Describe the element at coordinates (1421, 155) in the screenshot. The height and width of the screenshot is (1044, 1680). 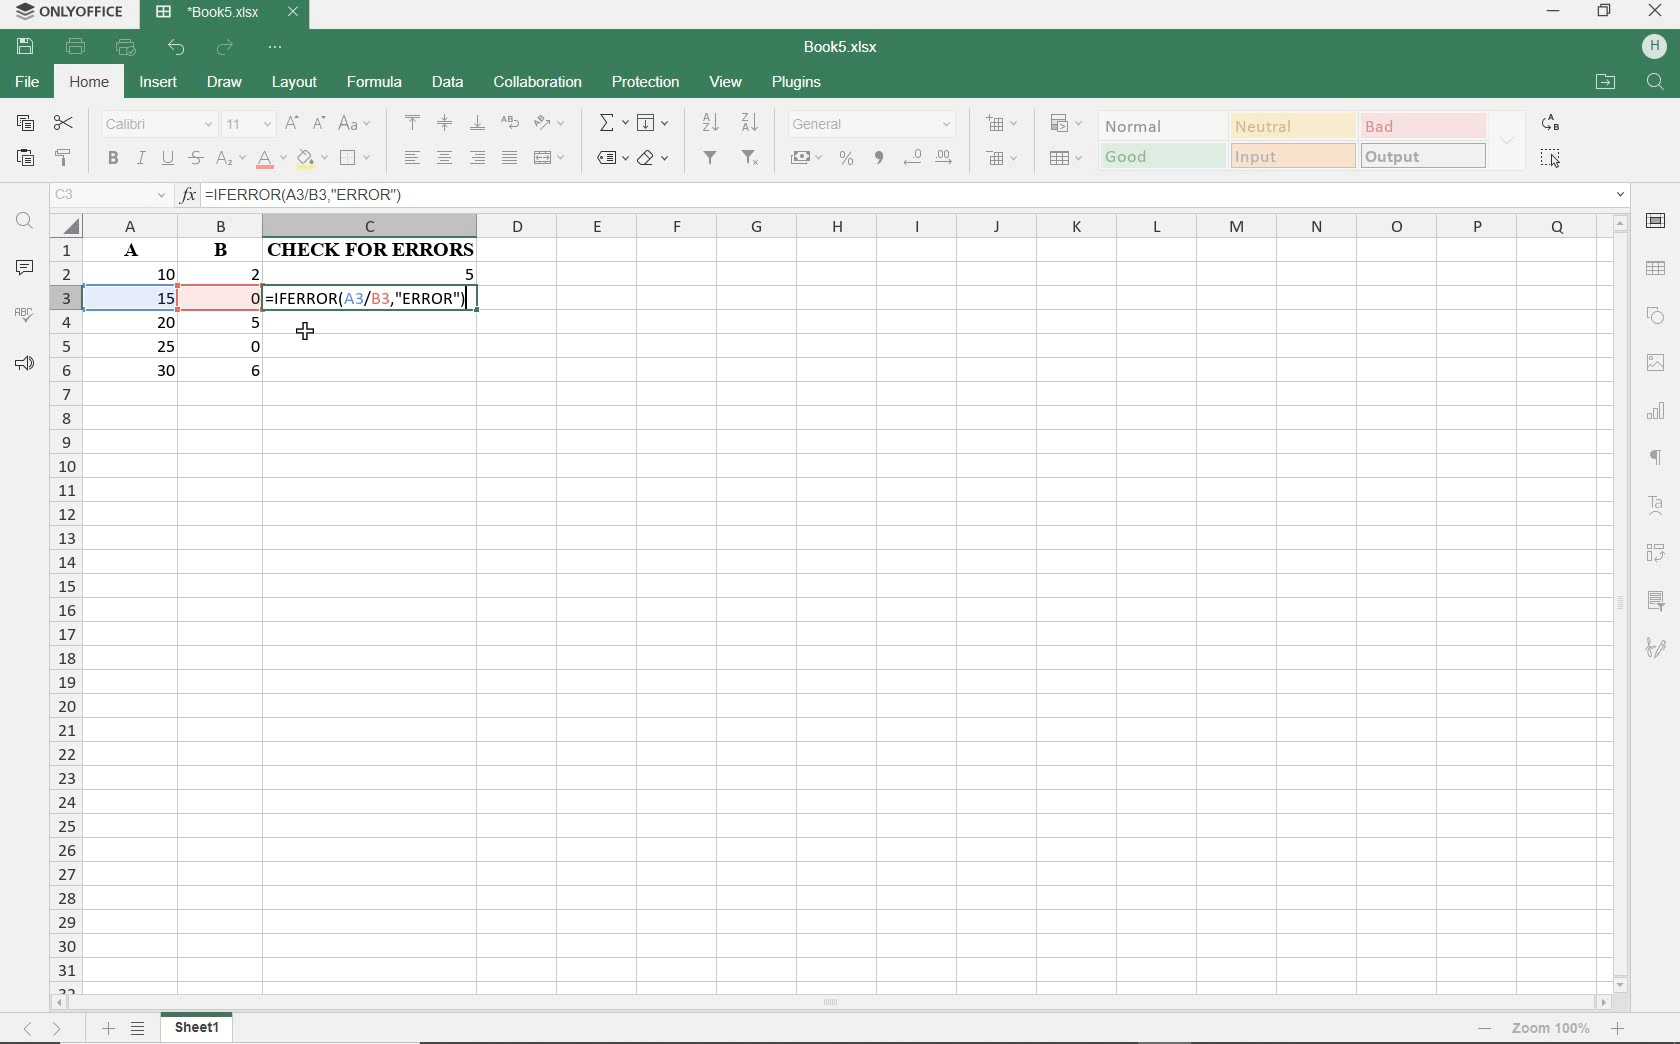
I see `OUTPUT` at that location.